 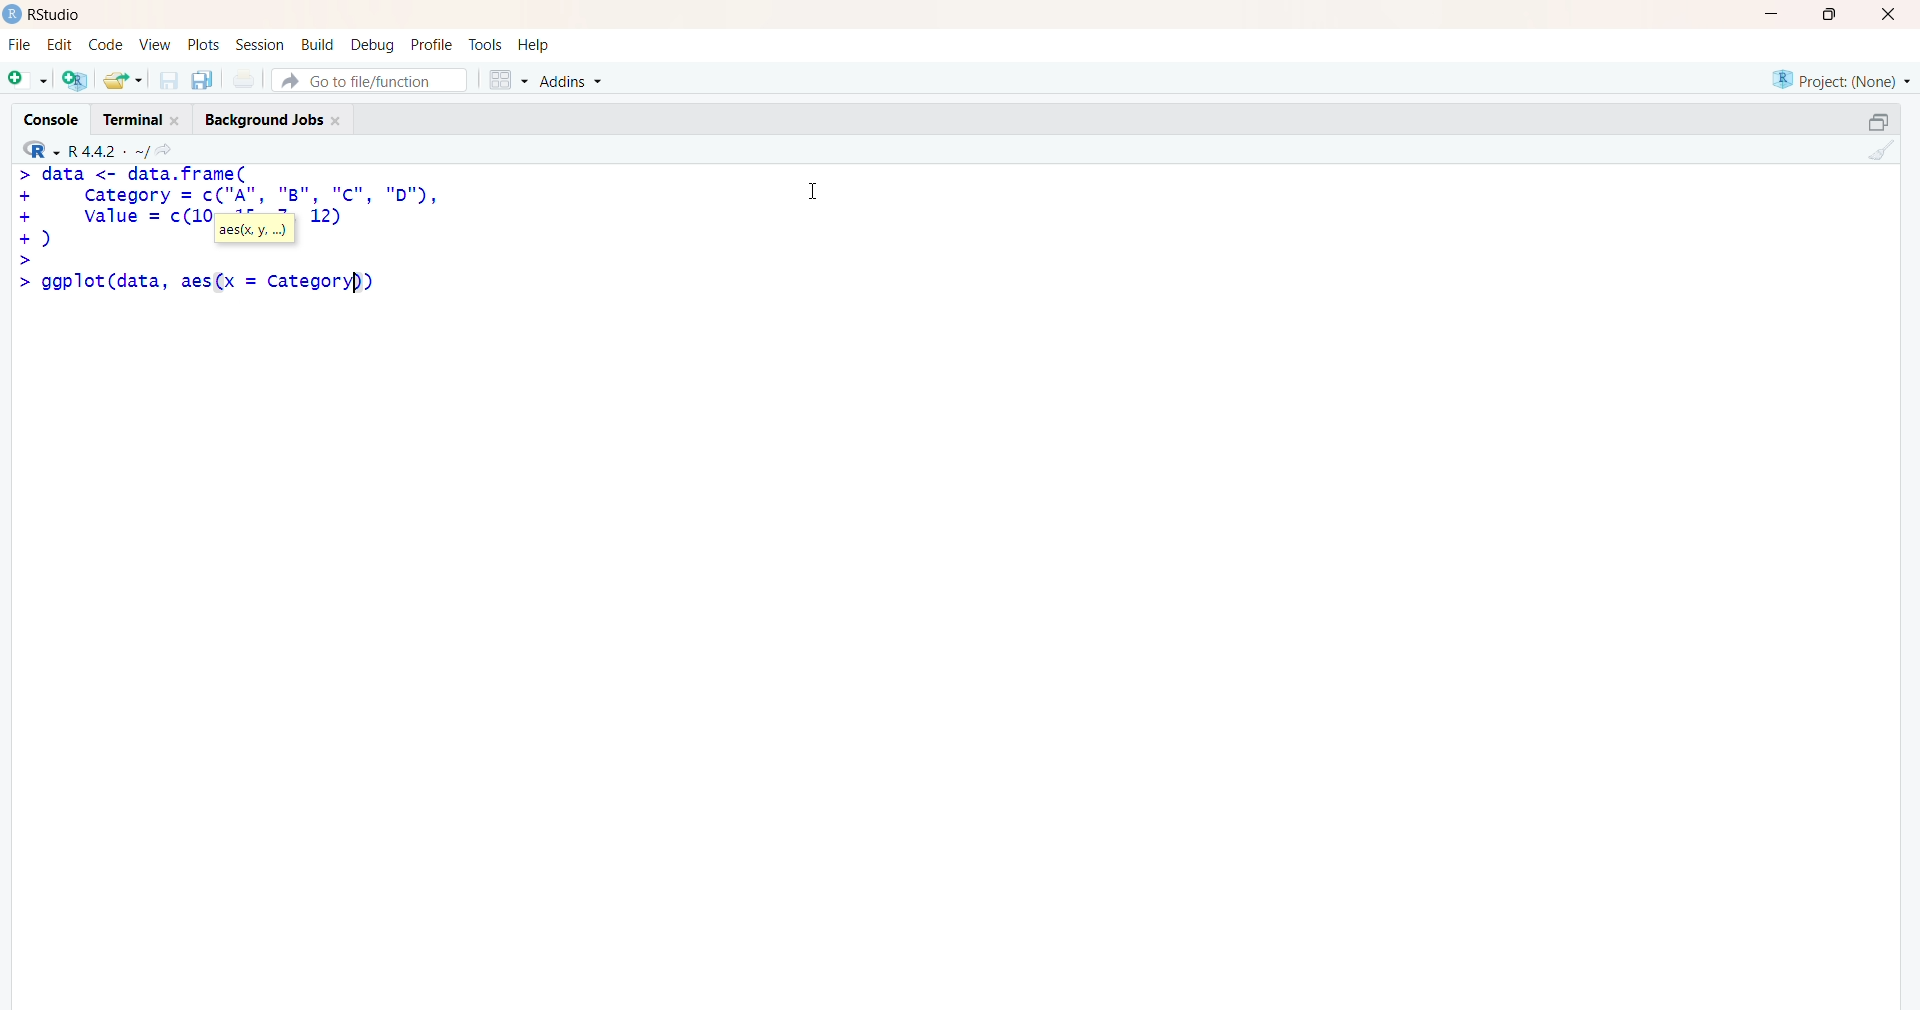 What do you see at coordinates (27, 77) in the screenshot?
I see `new file` at bounding box center [27, 77].